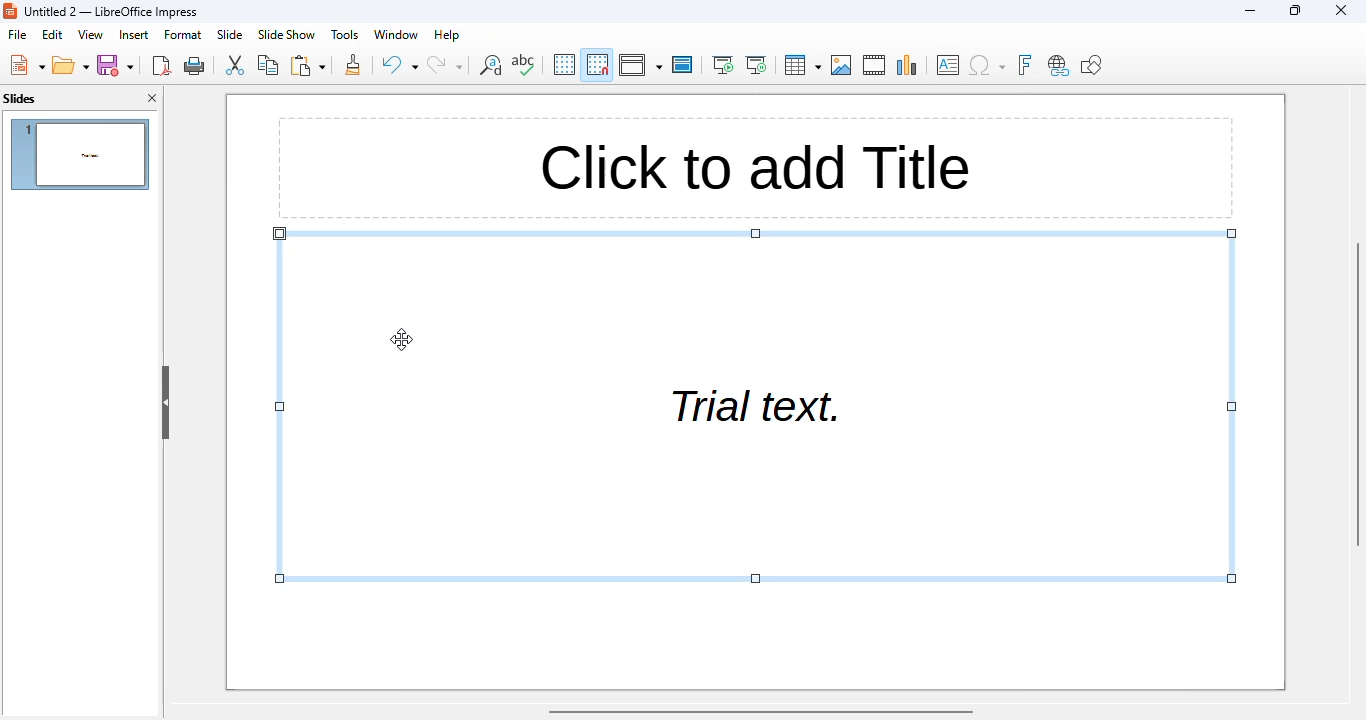  I want to click on trial text, so click(756, 405).